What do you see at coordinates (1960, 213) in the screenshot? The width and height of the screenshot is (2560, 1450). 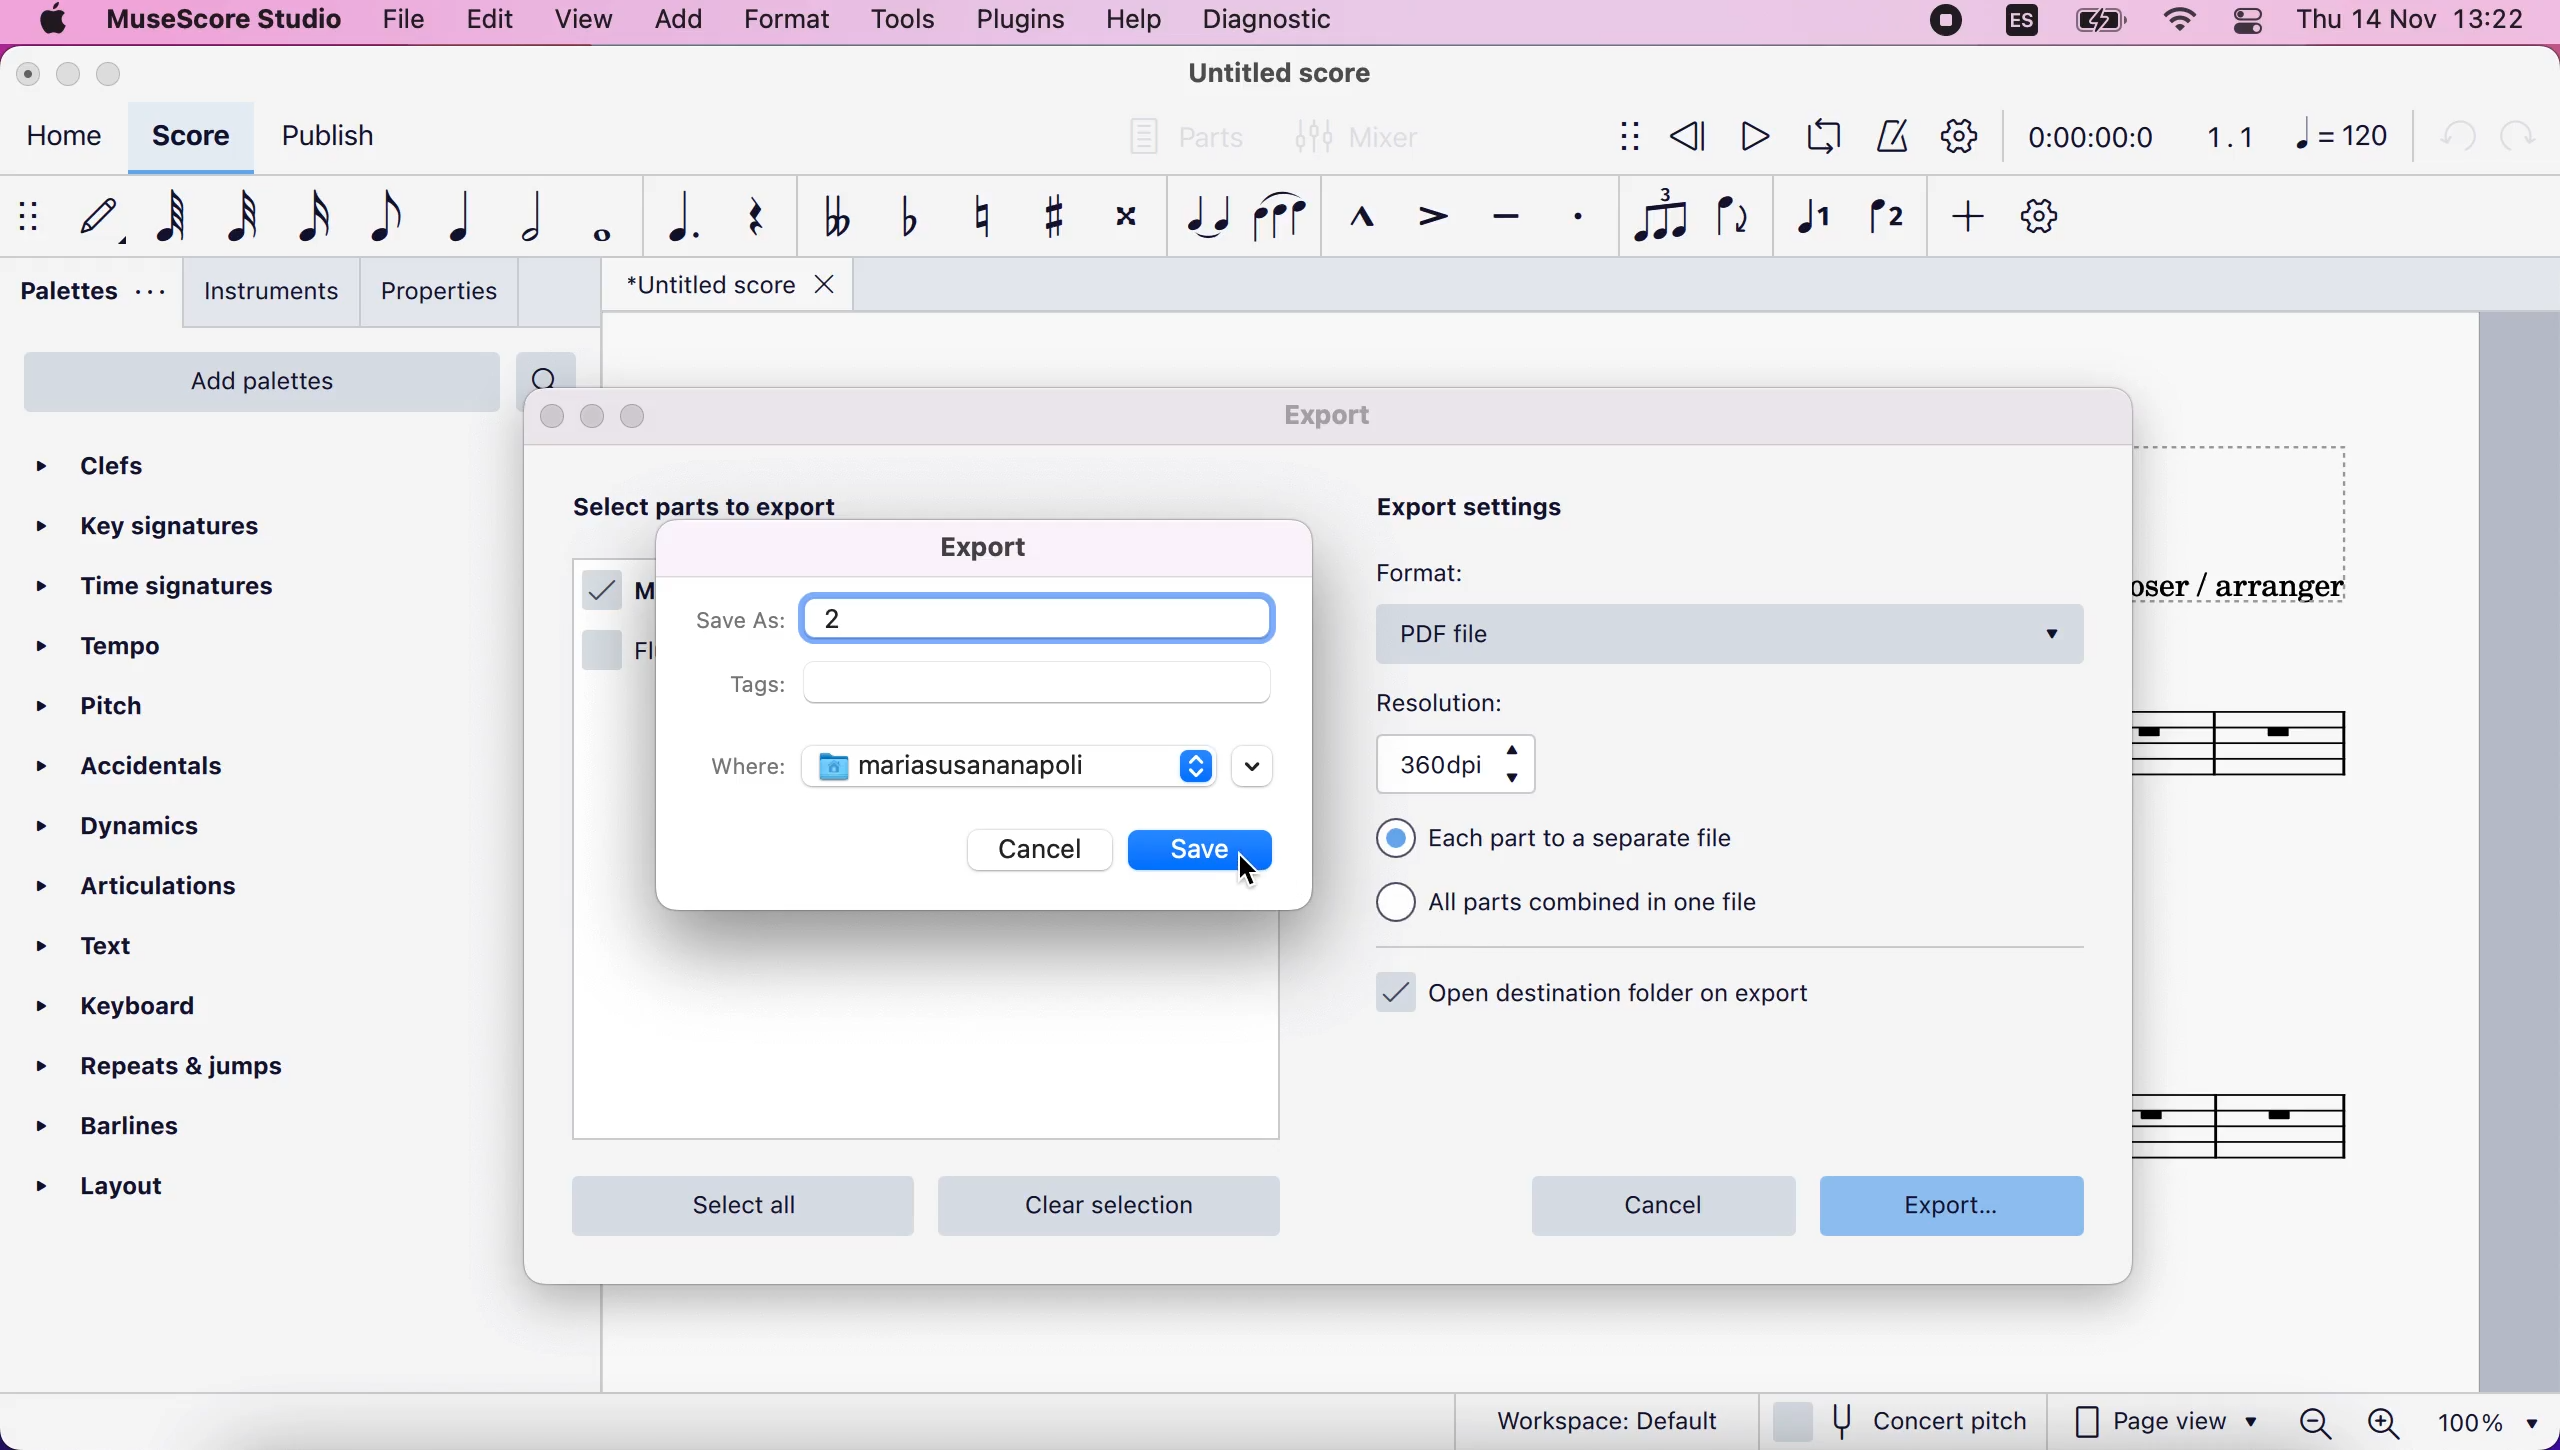 I see `add` at bounding box center [1960, 213].